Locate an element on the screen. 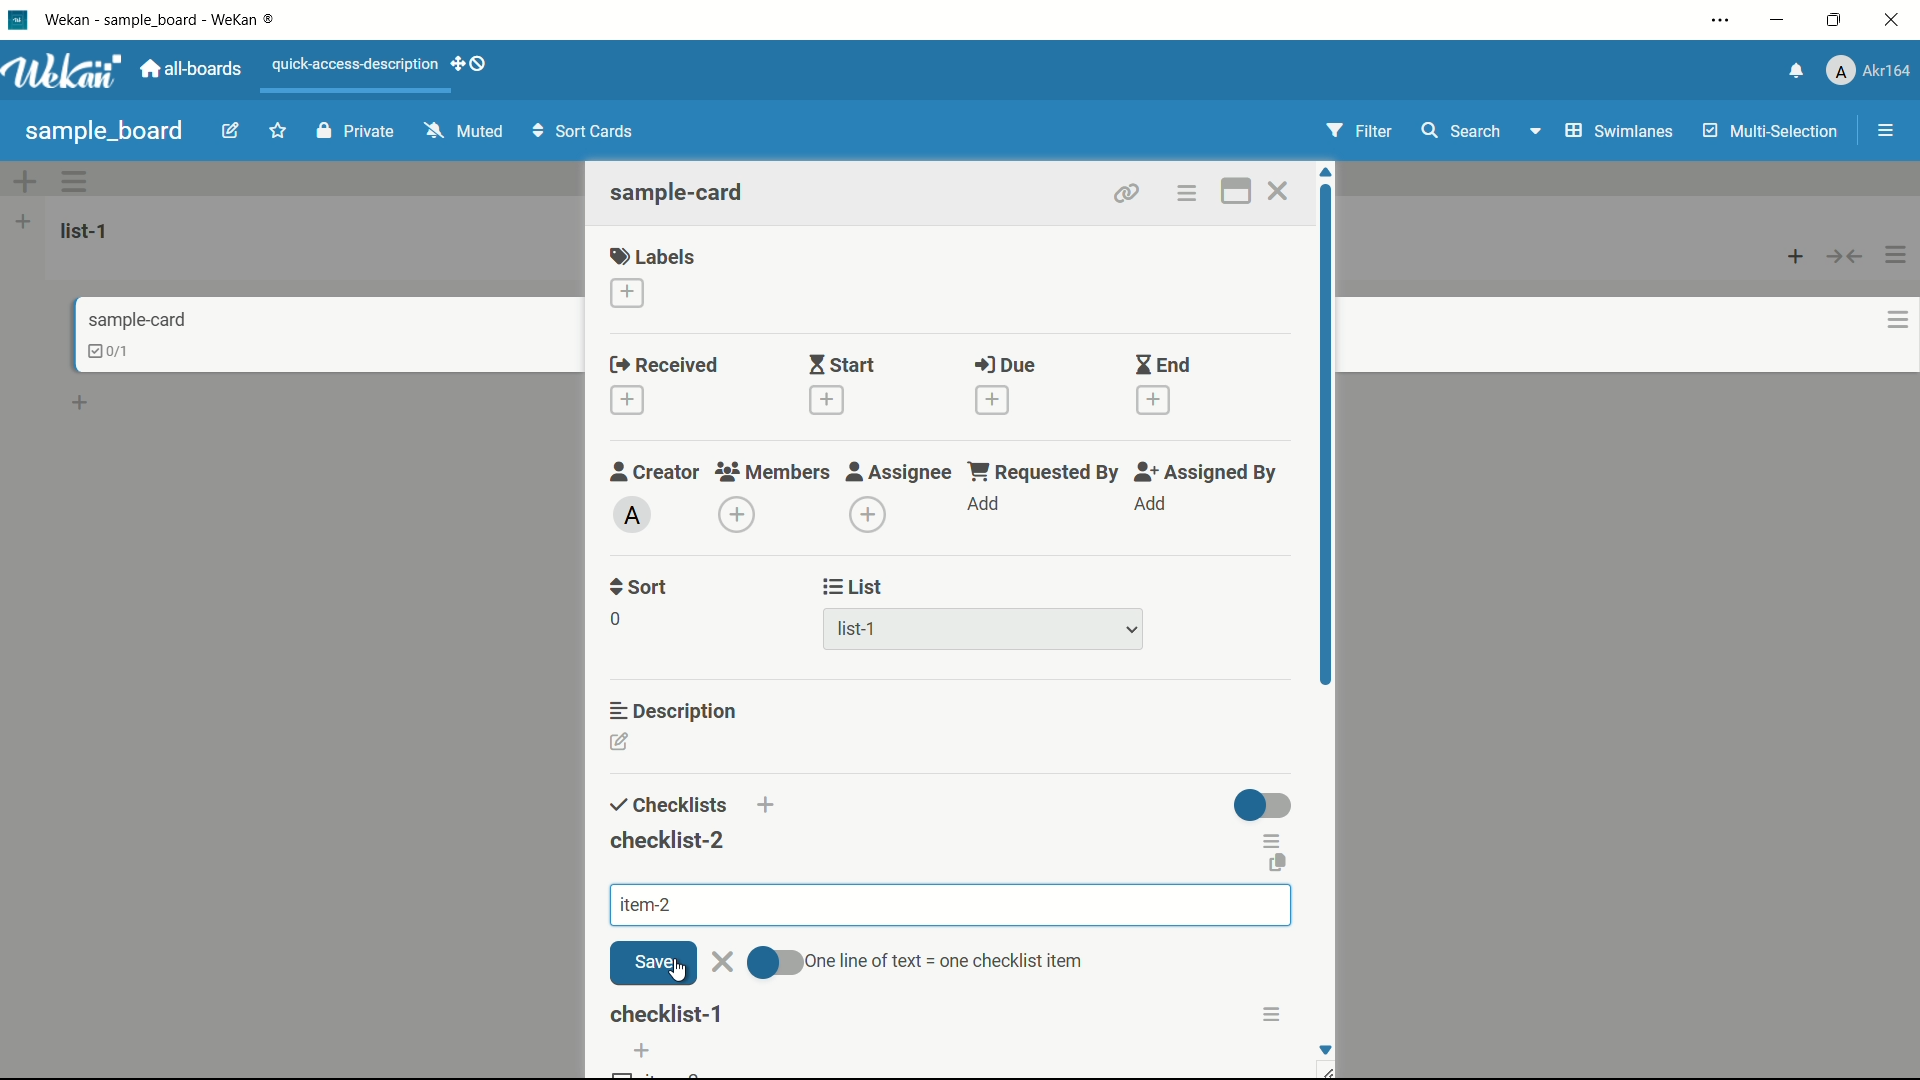 The image size is (1920, 1080). add date is located at coordinates (626, 401).